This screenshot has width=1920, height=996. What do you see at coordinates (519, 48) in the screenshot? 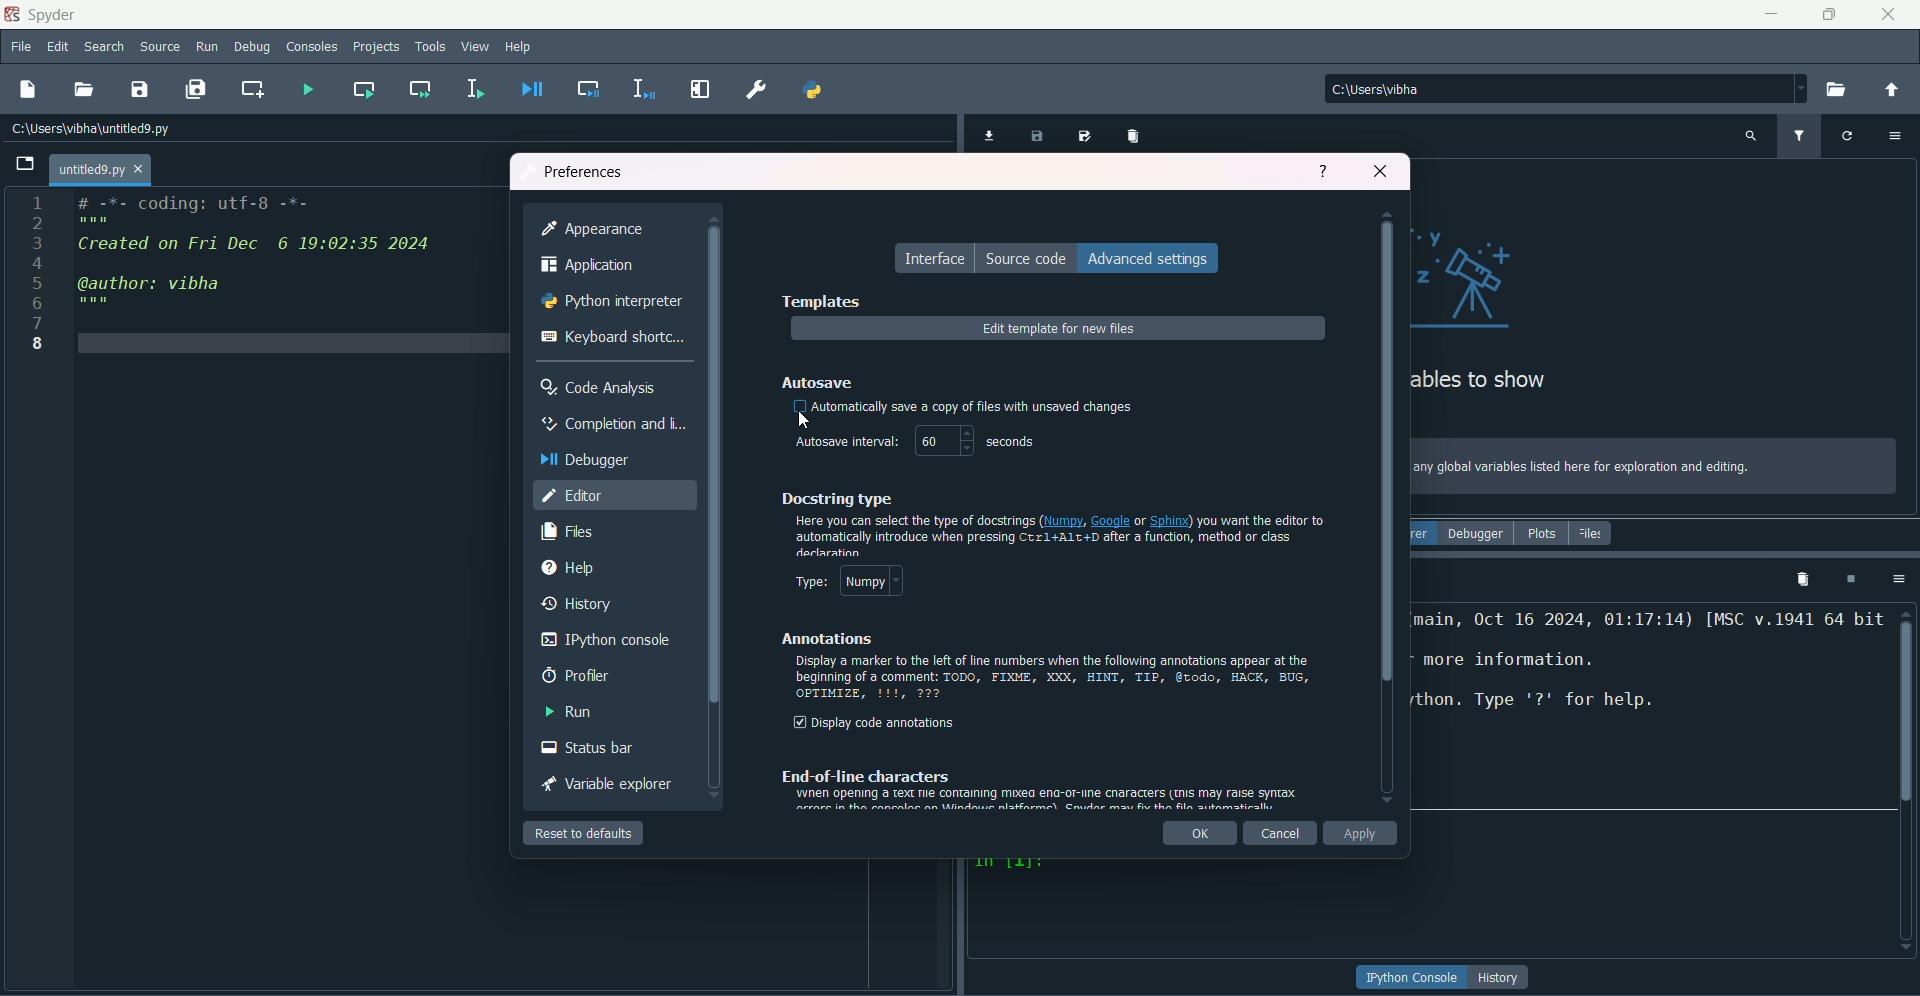
I see `help` at bounding box center [519, 48].